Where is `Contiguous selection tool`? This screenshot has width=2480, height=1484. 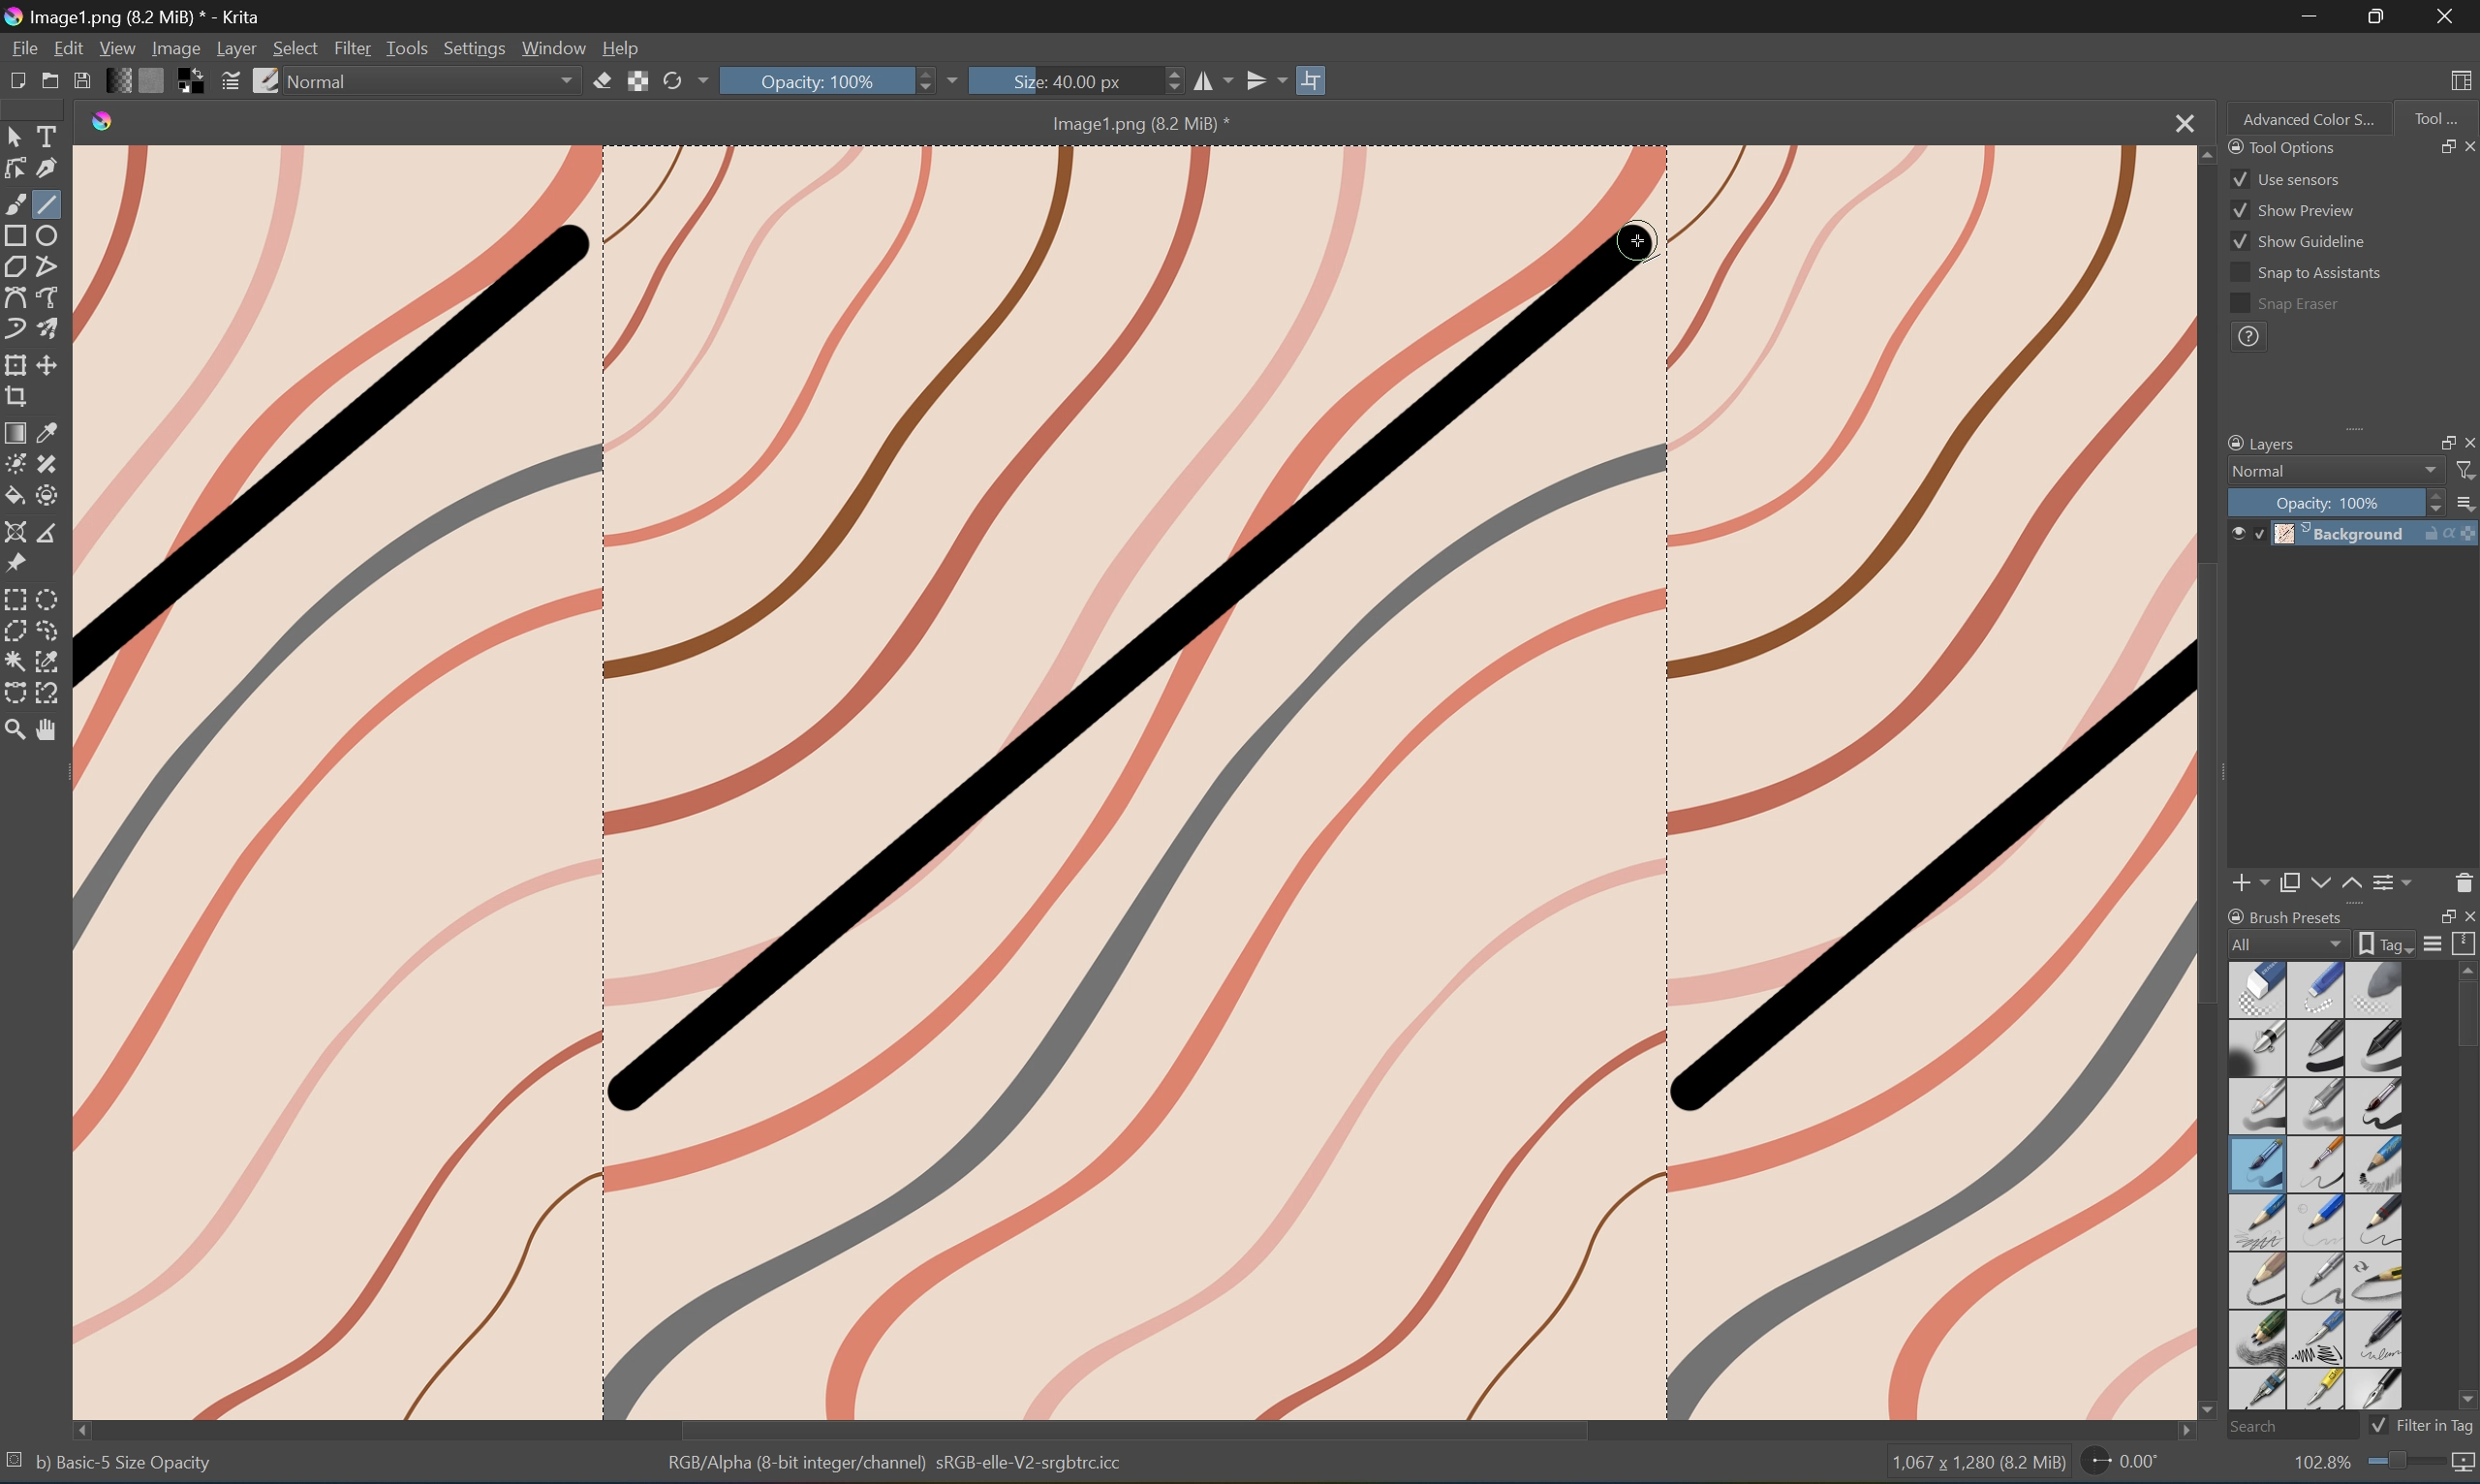
Contiguous selection tool is located at coordinates (16, 661).